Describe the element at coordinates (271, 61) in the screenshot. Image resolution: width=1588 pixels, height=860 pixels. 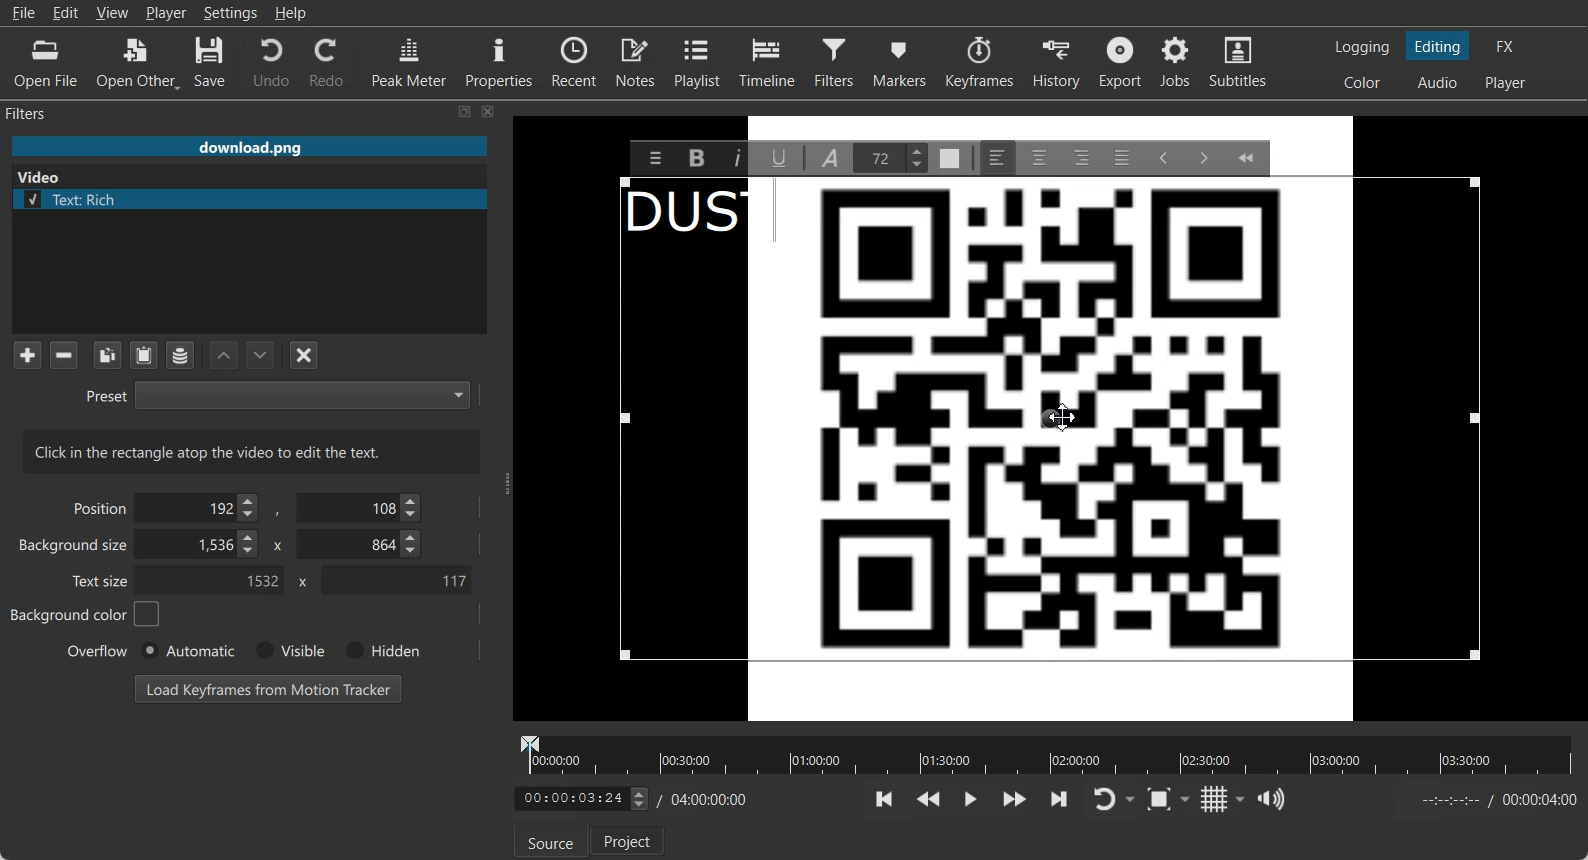
I see `Undo` at that location.